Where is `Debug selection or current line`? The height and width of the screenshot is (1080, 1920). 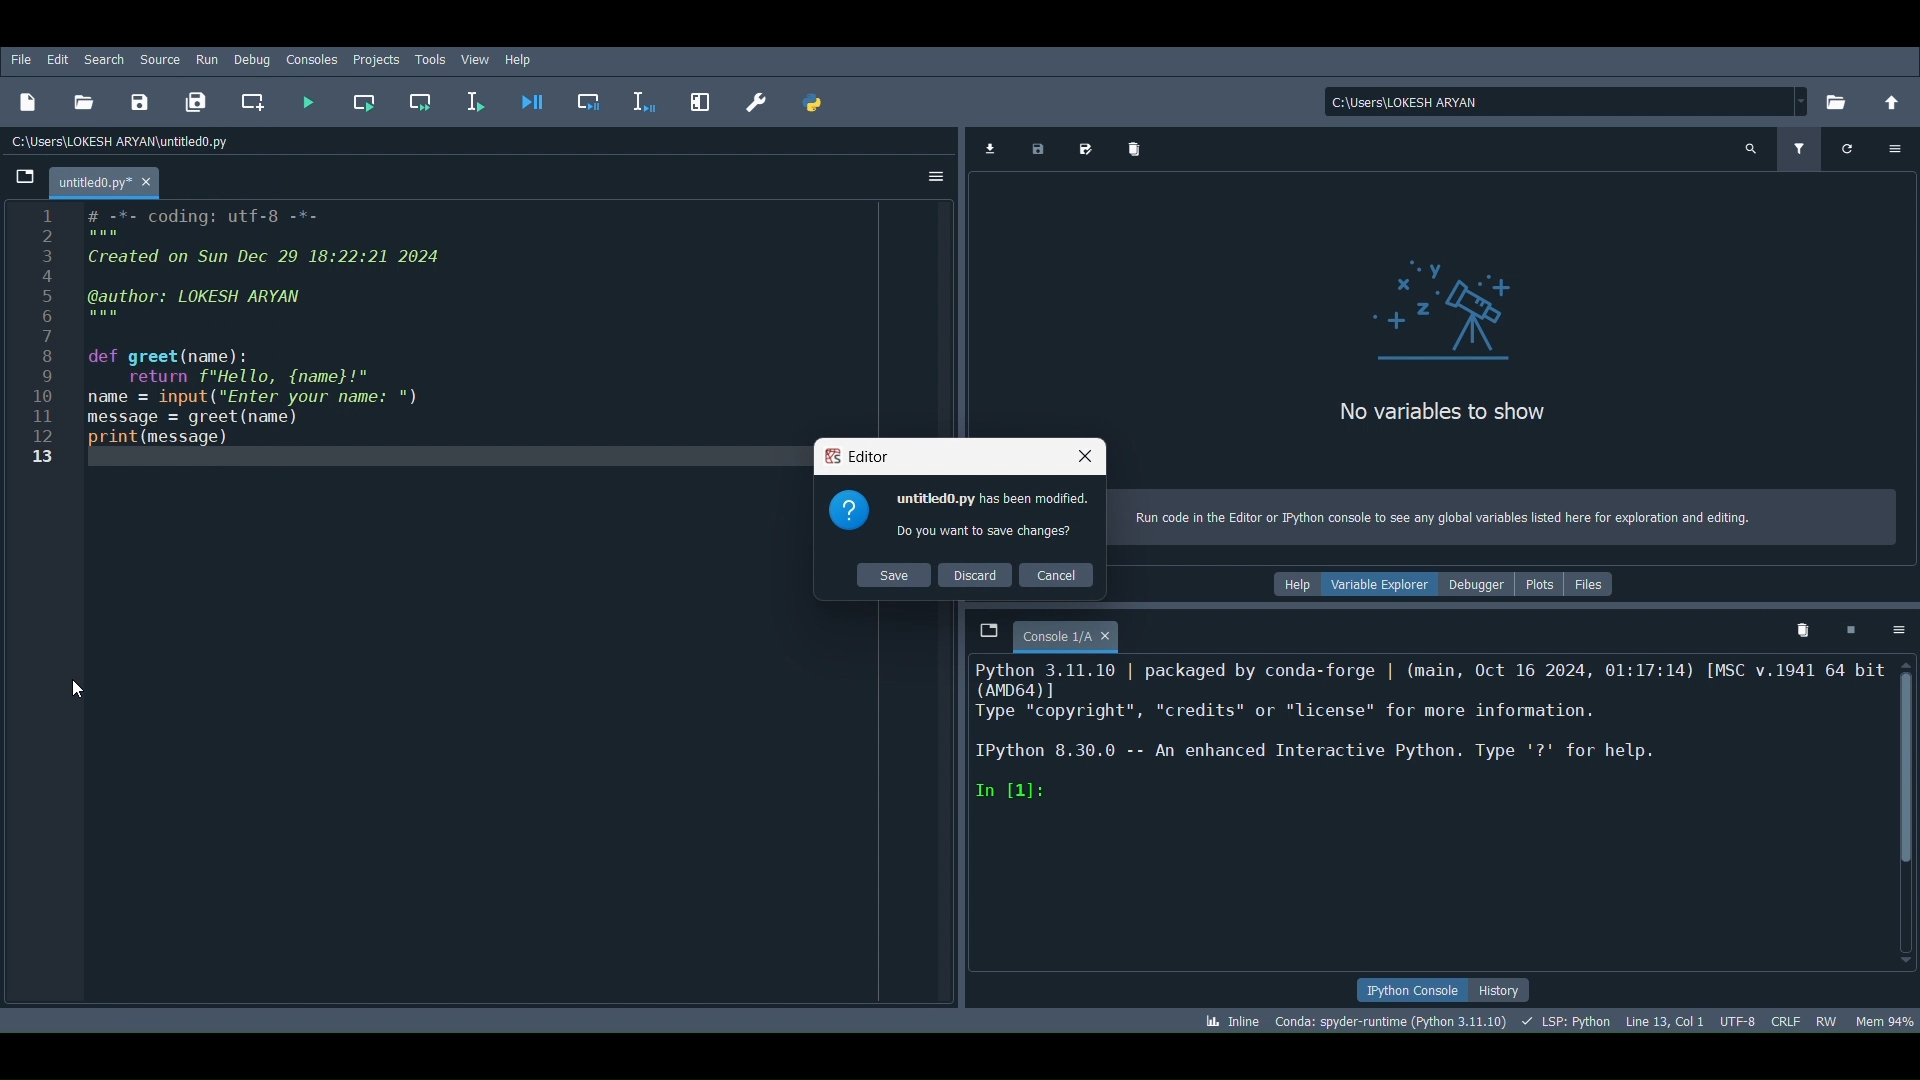 Debug selection or current line is located at coordinates (642, 97).